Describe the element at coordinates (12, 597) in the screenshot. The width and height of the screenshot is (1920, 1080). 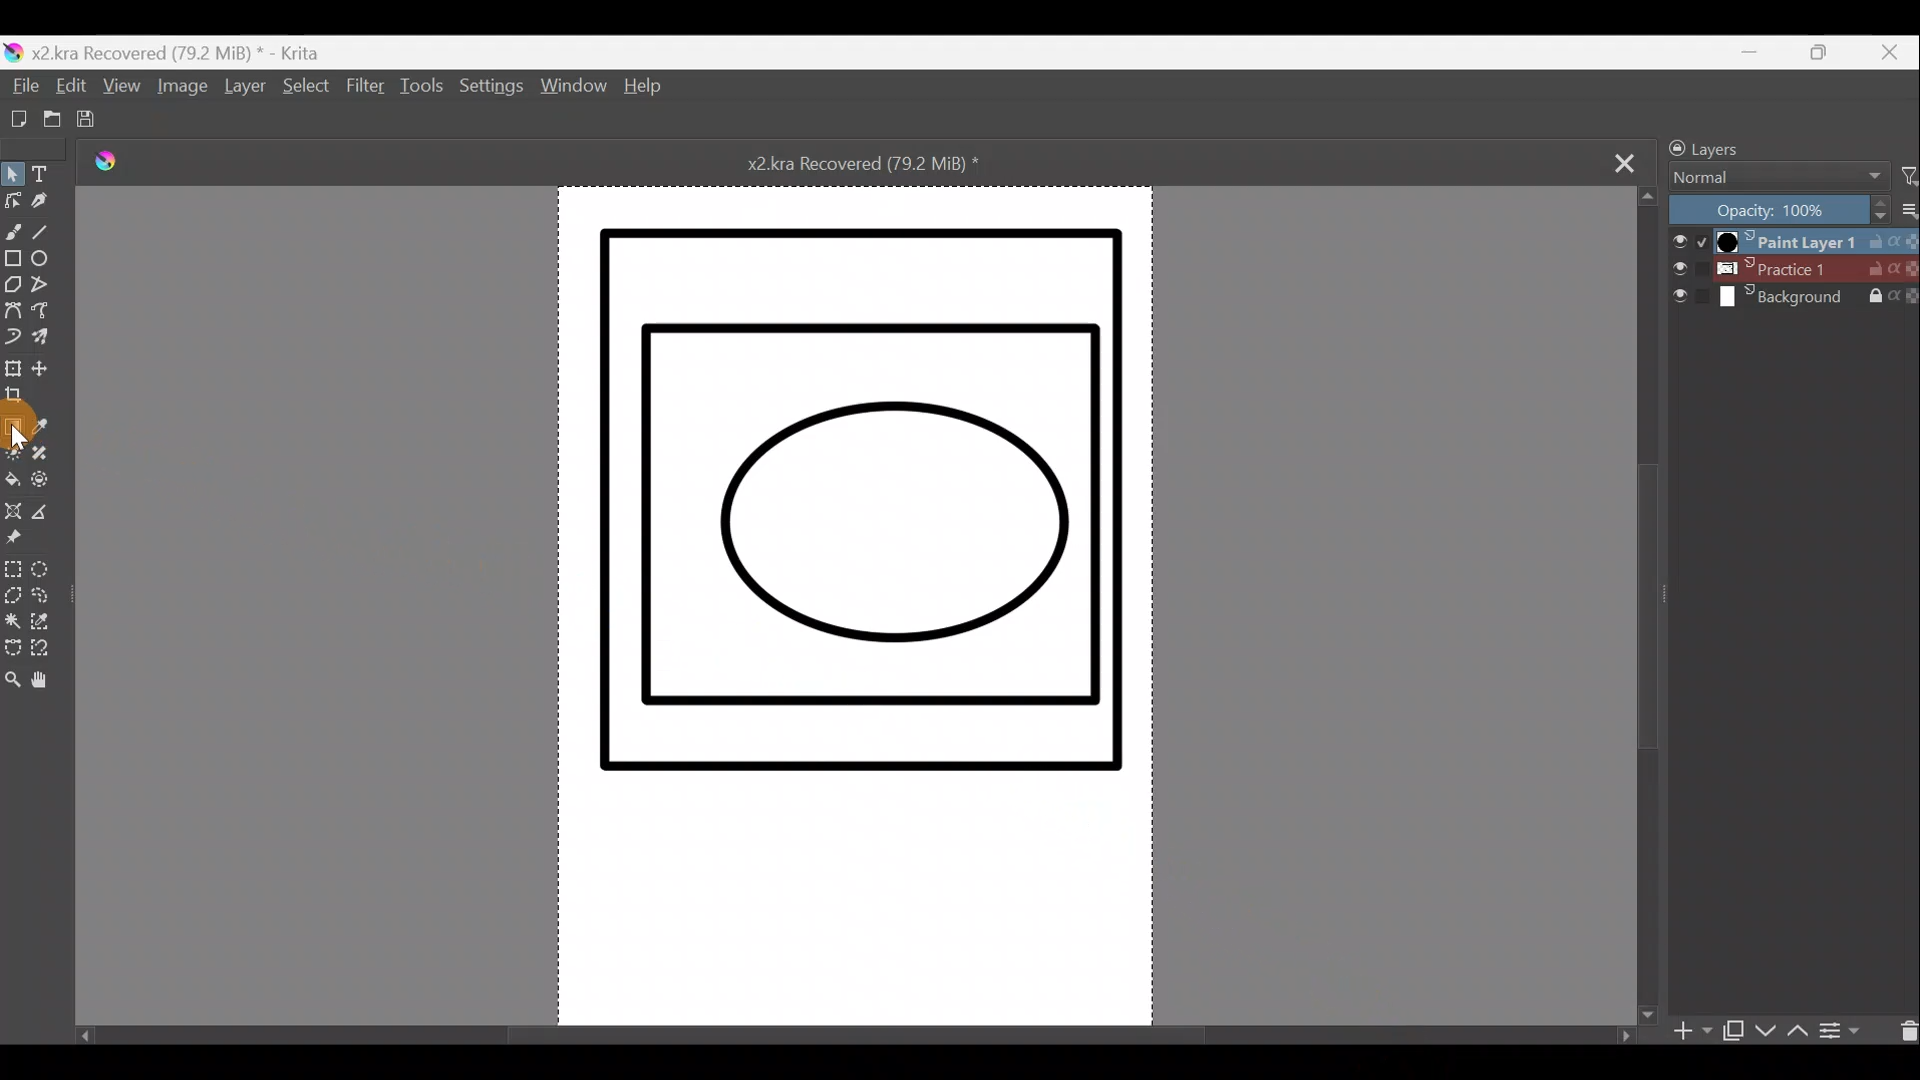
I see `Polgonal selection tool` at that location.